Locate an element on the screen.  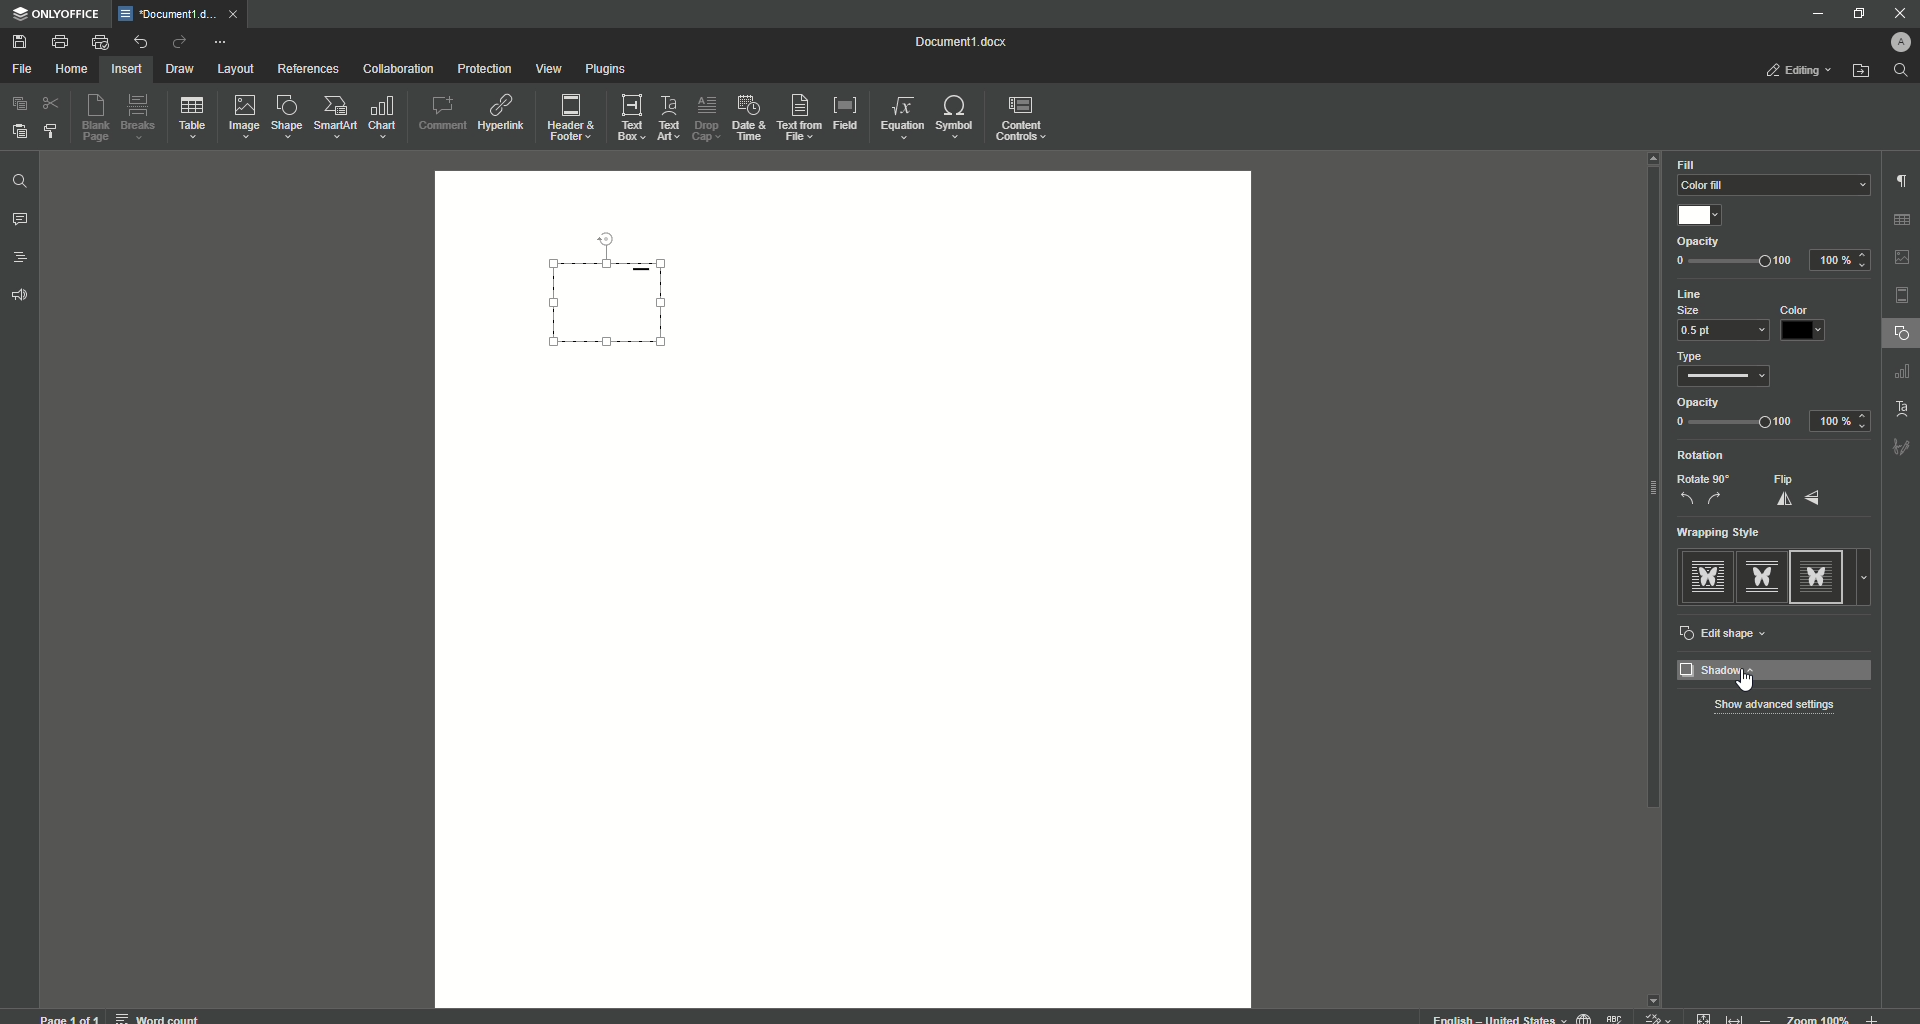
Text Box is located at coordinates (625, 117).